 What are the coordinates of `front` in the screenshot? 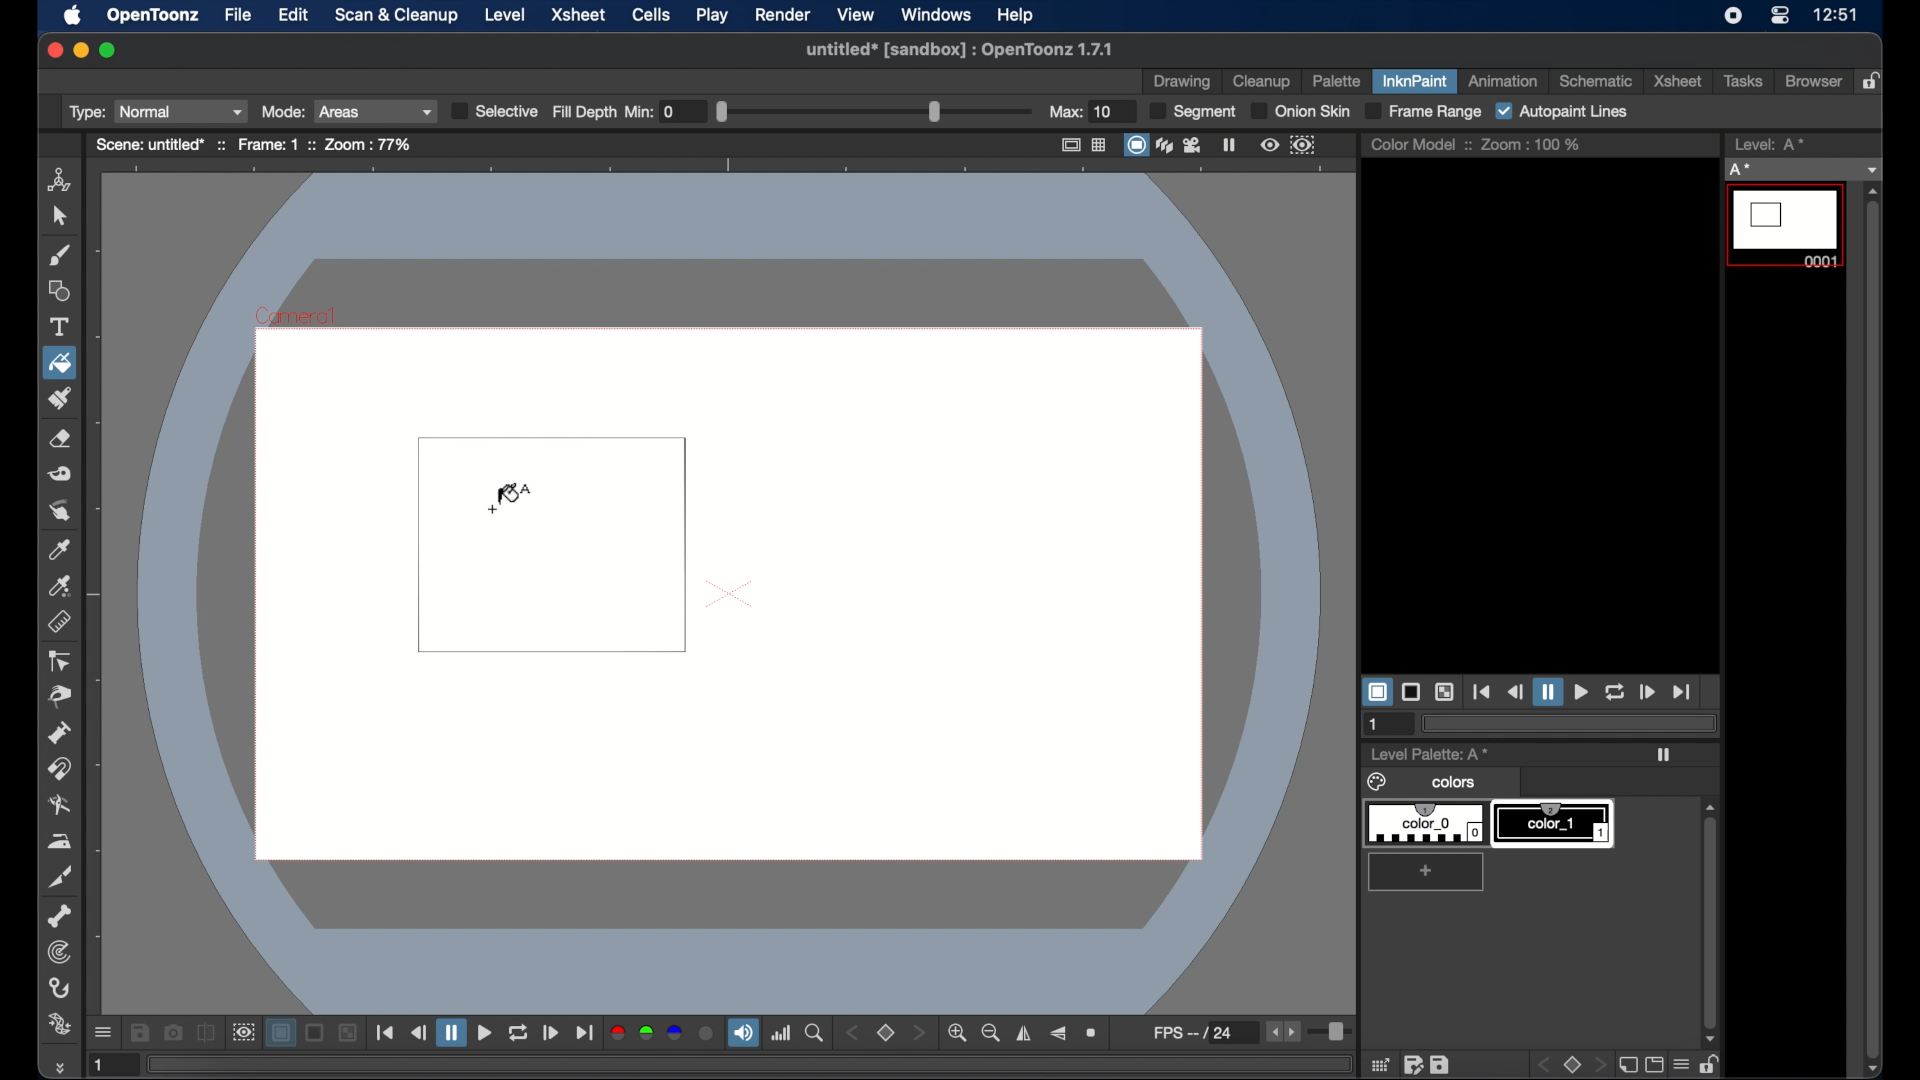 It's located at (1600, 1065).